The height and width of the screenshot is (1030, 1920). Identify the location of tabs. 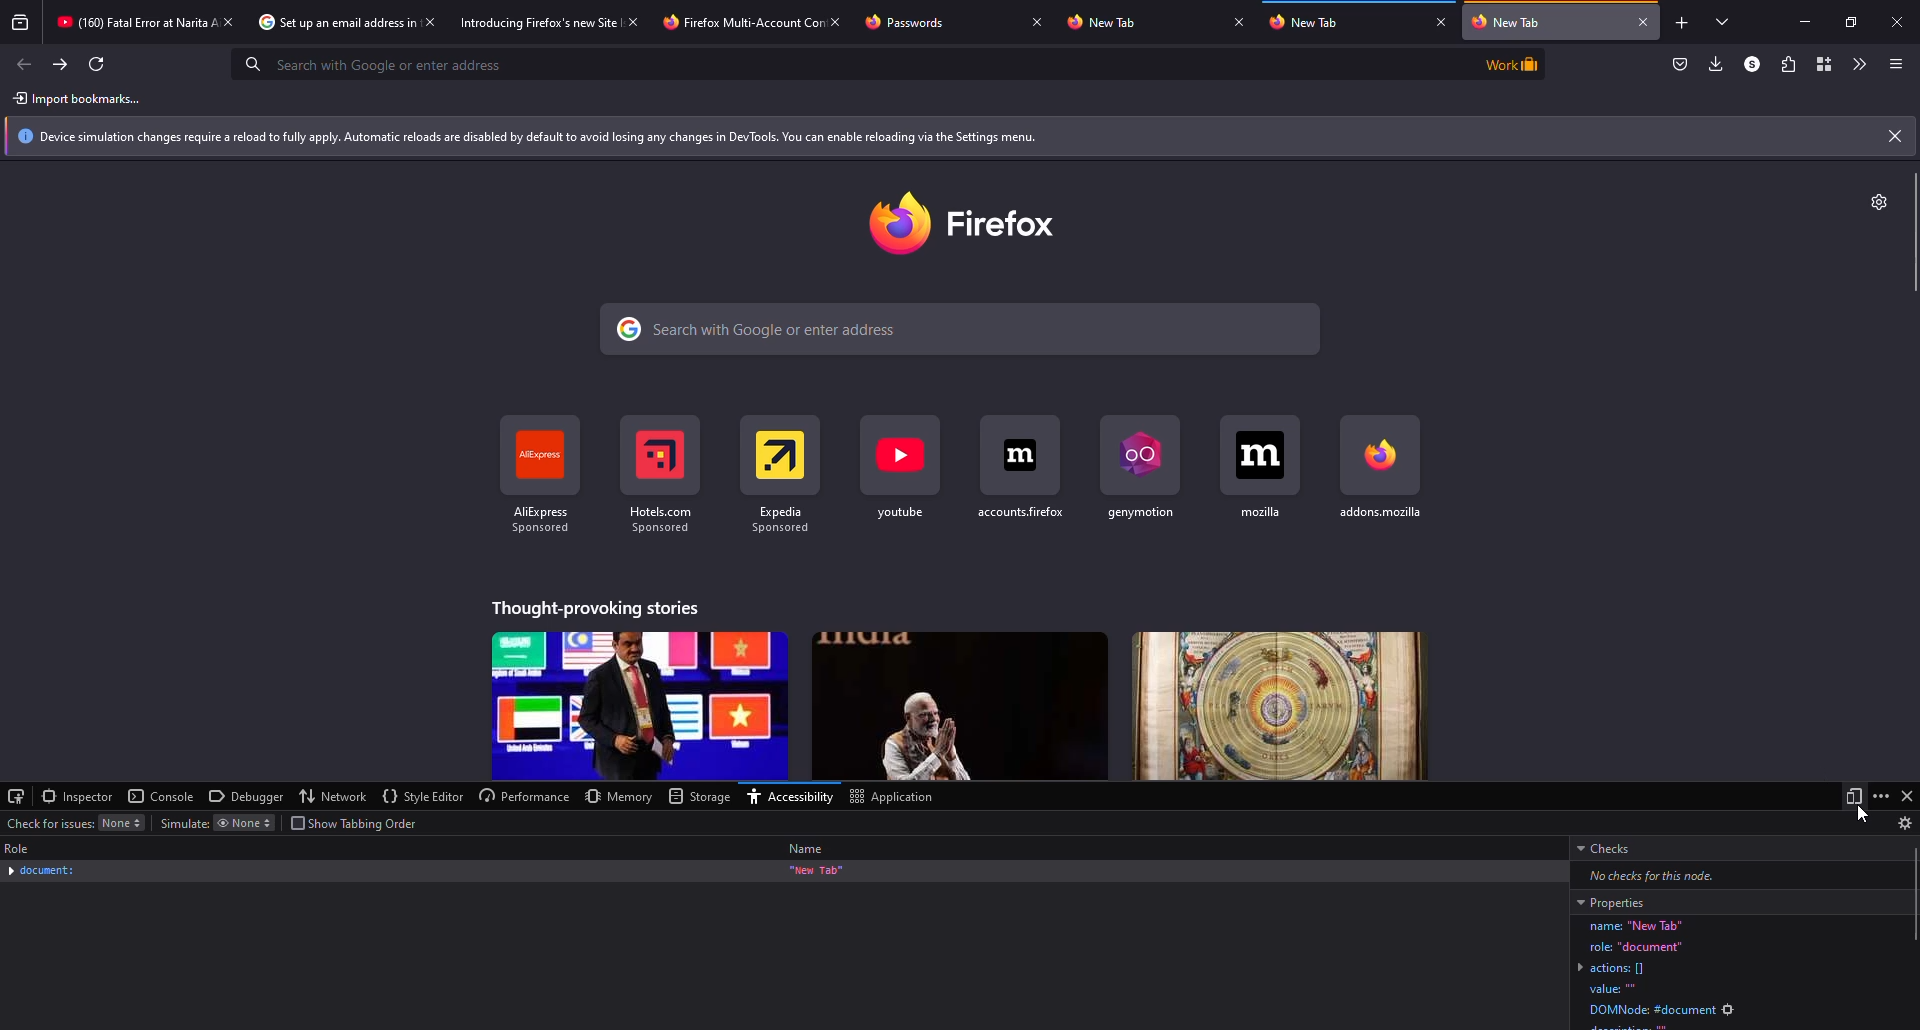
(1723, 24).